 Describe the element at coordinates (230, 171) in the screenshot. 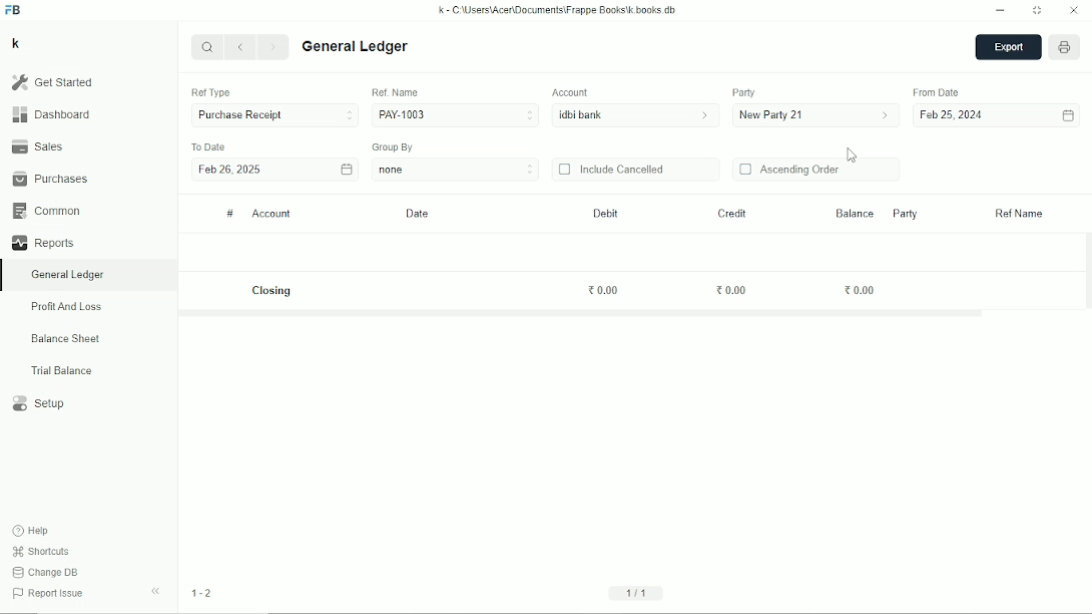

I see `Feb 26, 2025` at that location.